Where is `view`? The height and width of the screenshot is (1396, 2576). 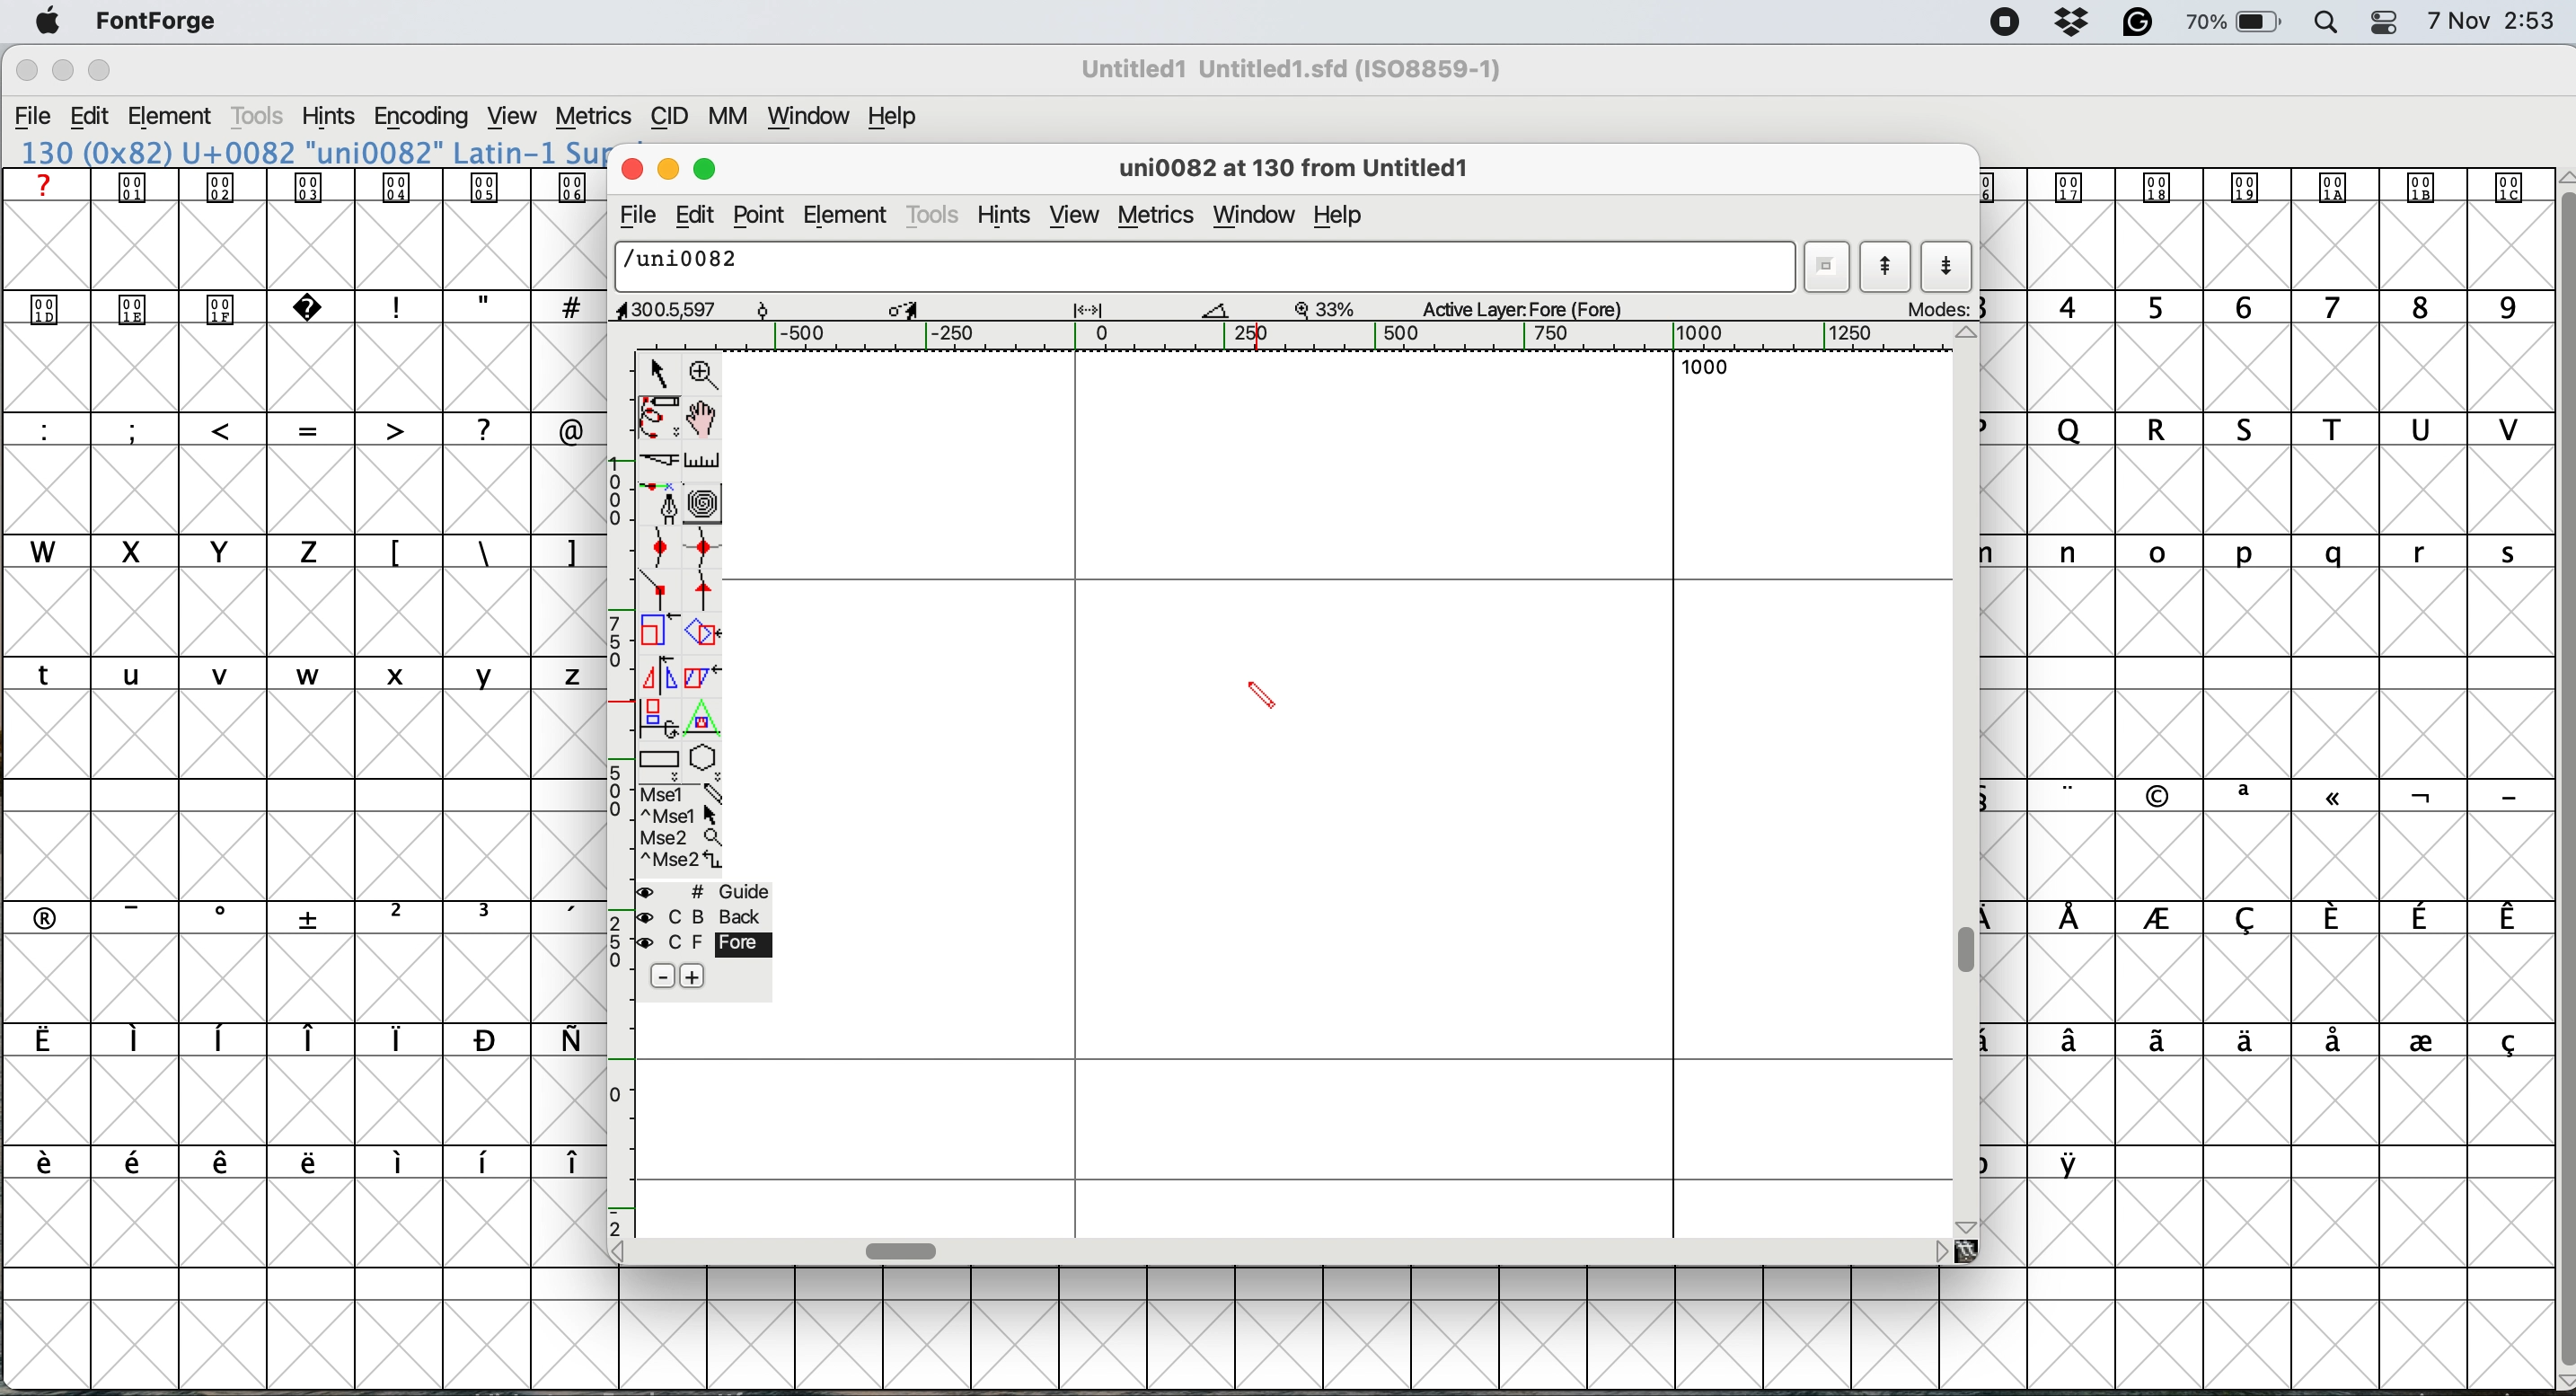
view is located at coordinates (516, 117).